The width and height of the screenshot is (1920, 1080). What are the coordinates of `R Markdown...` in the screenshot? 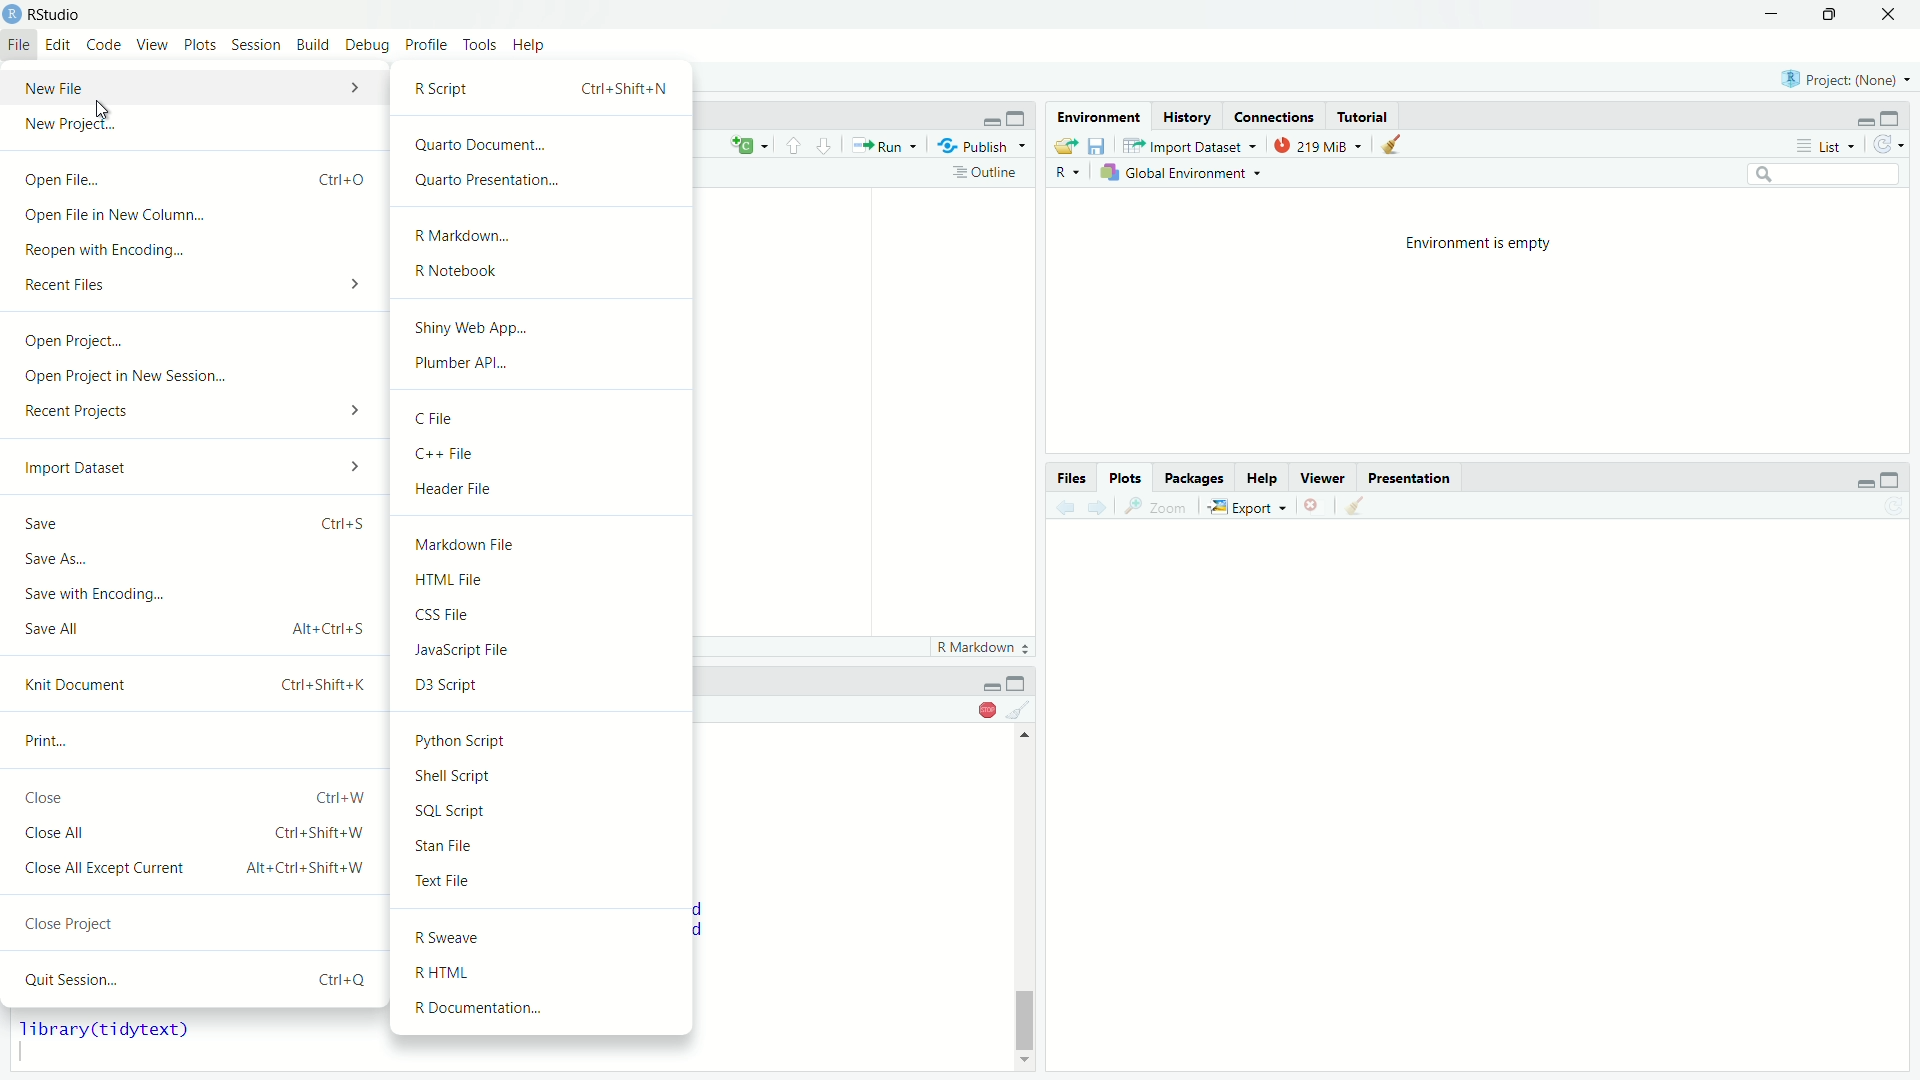 It's located at (544, 235).